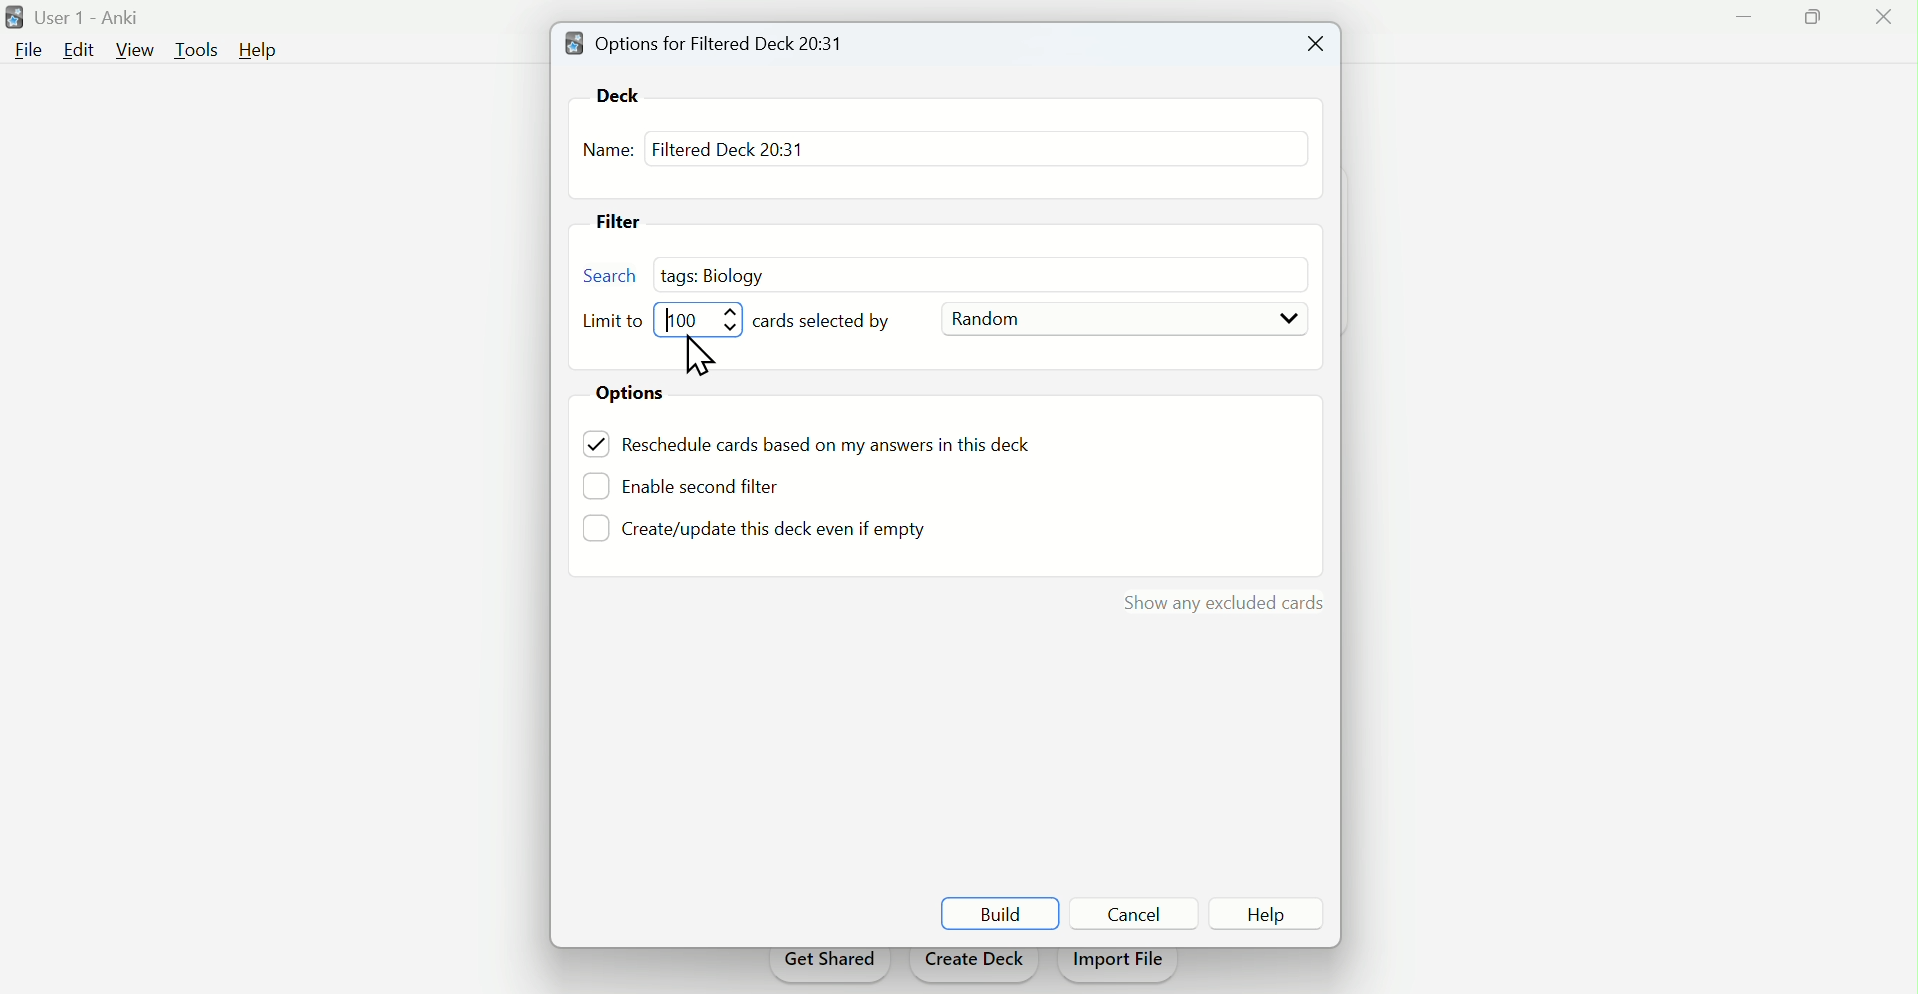 The image size is (1918, 994). I want to click on search, so click(612, 278).